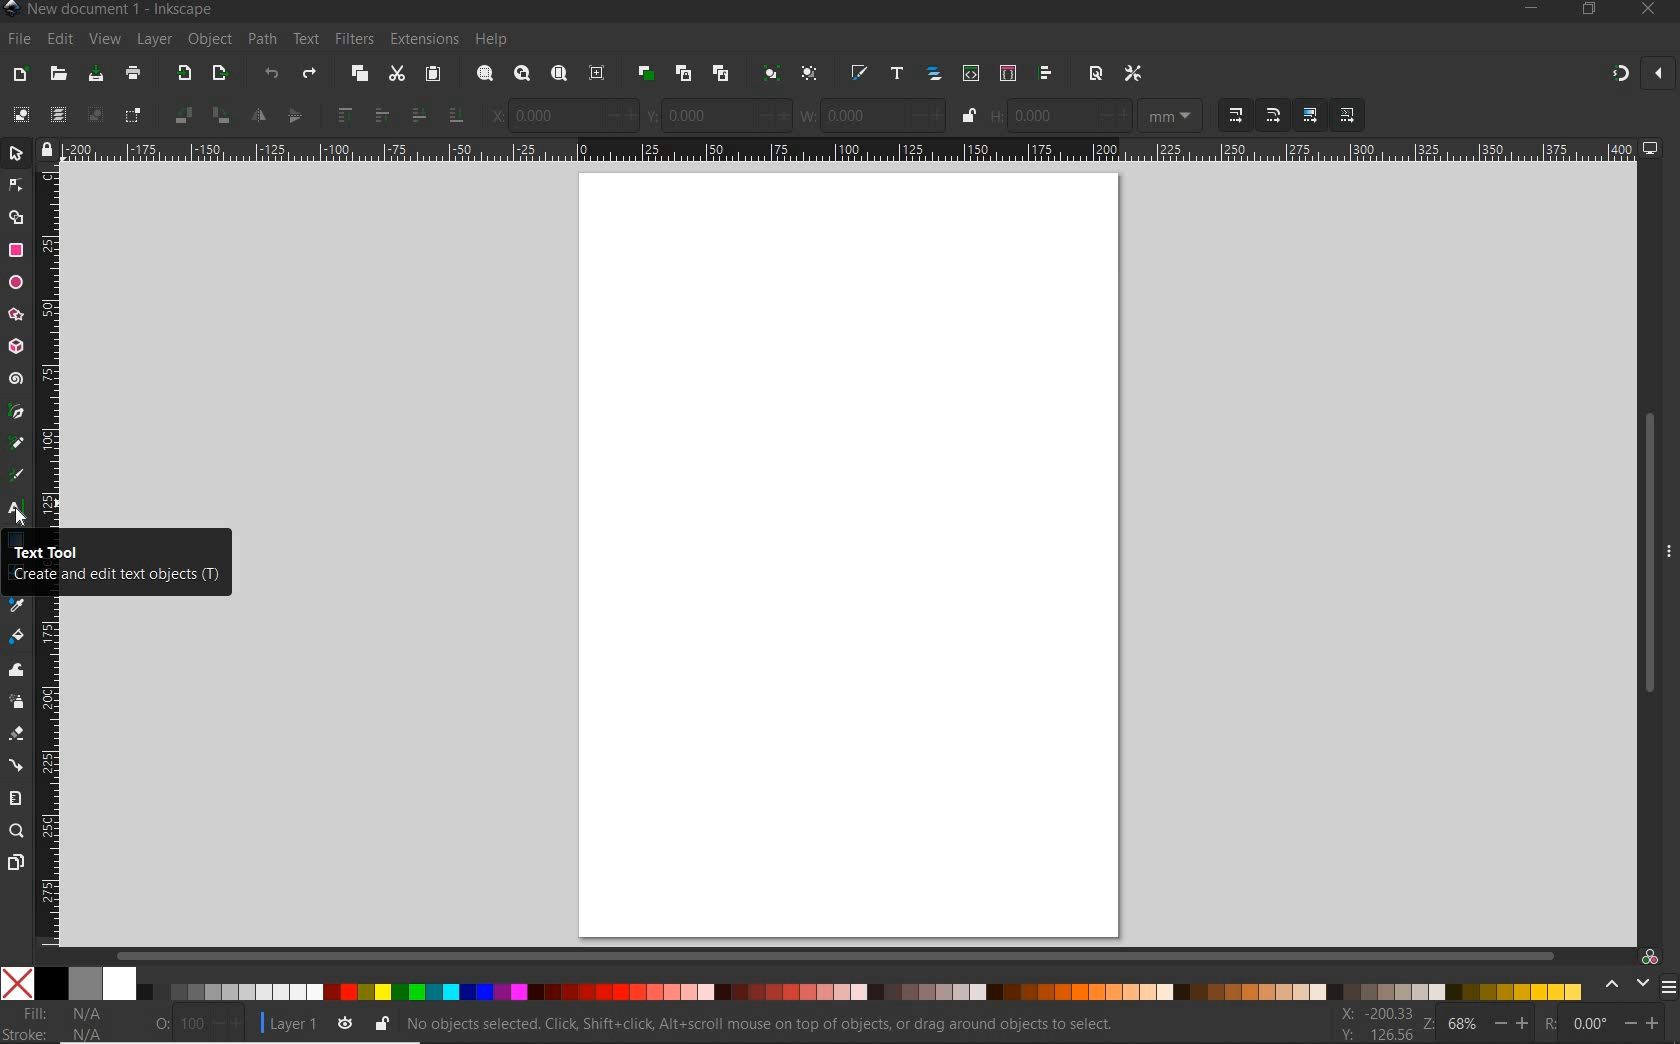 The image size is (1680, 1044). Describe the element at coordinates (45, 149) in the screenshot. I see `lock` at that location.